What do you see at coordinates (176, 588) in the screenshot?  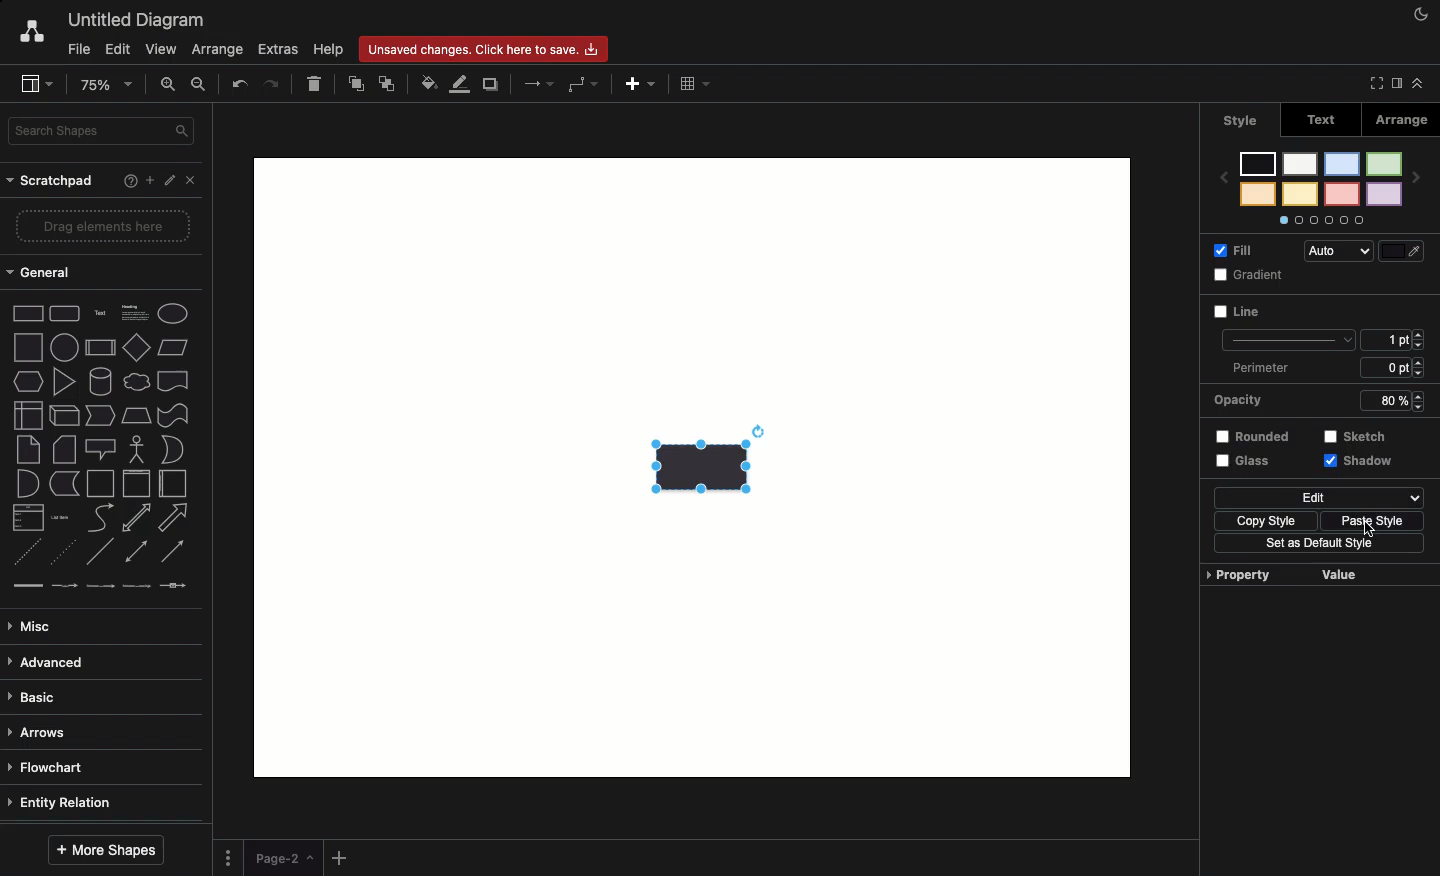 I see `connector with symbol` at bounding box center [176, 588].